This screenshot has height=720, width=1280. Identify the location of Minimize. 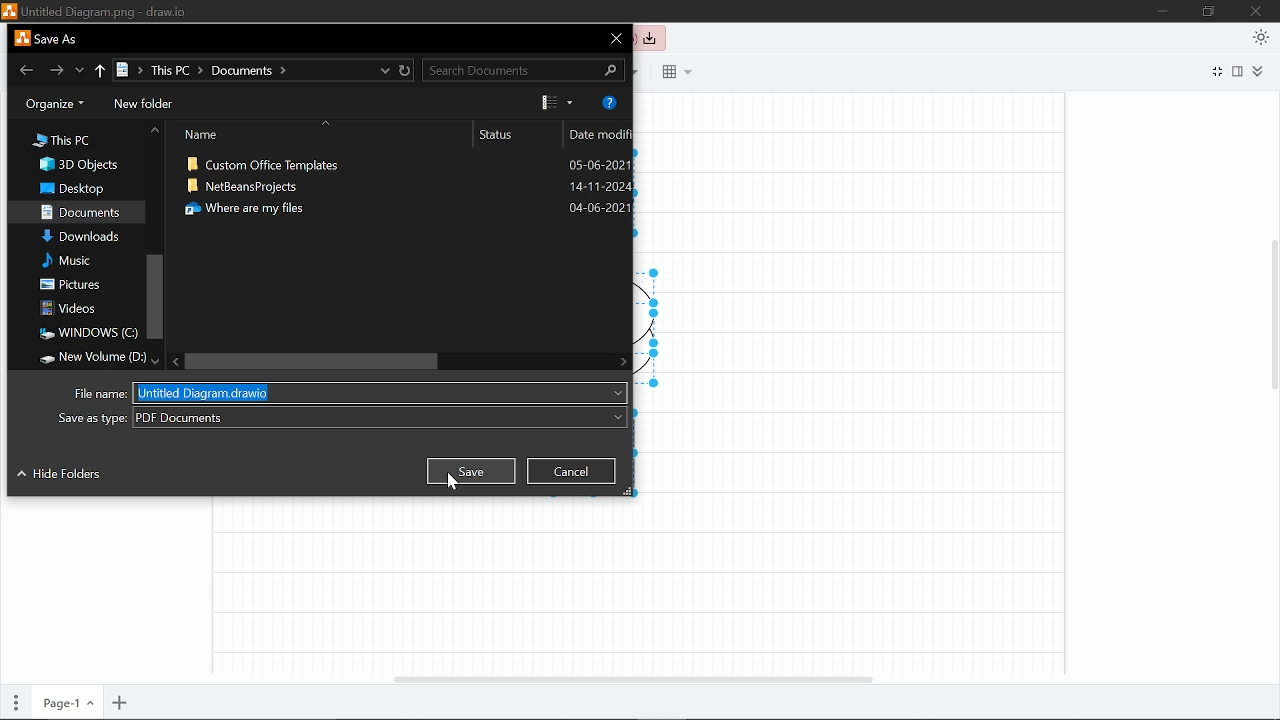
(1162, 12).